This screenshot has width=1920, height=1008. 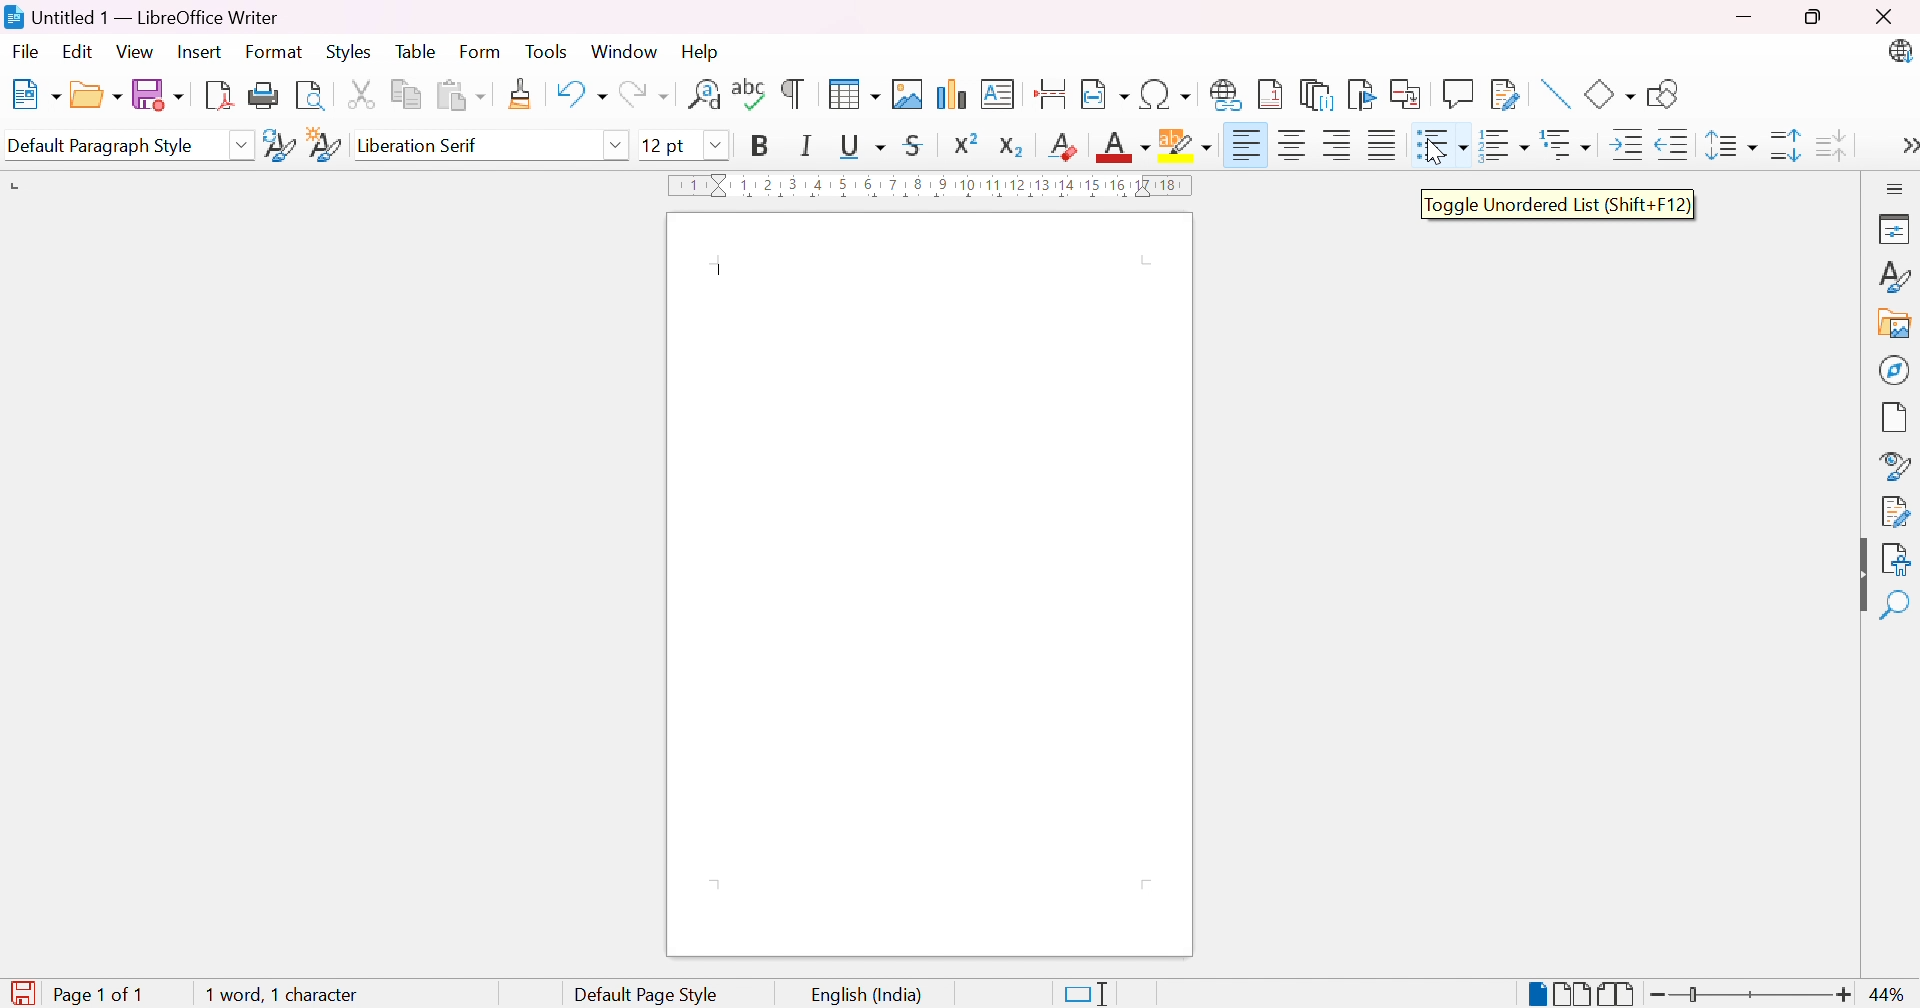 I want to click on Zoom out, so click(x=1650, y=995).